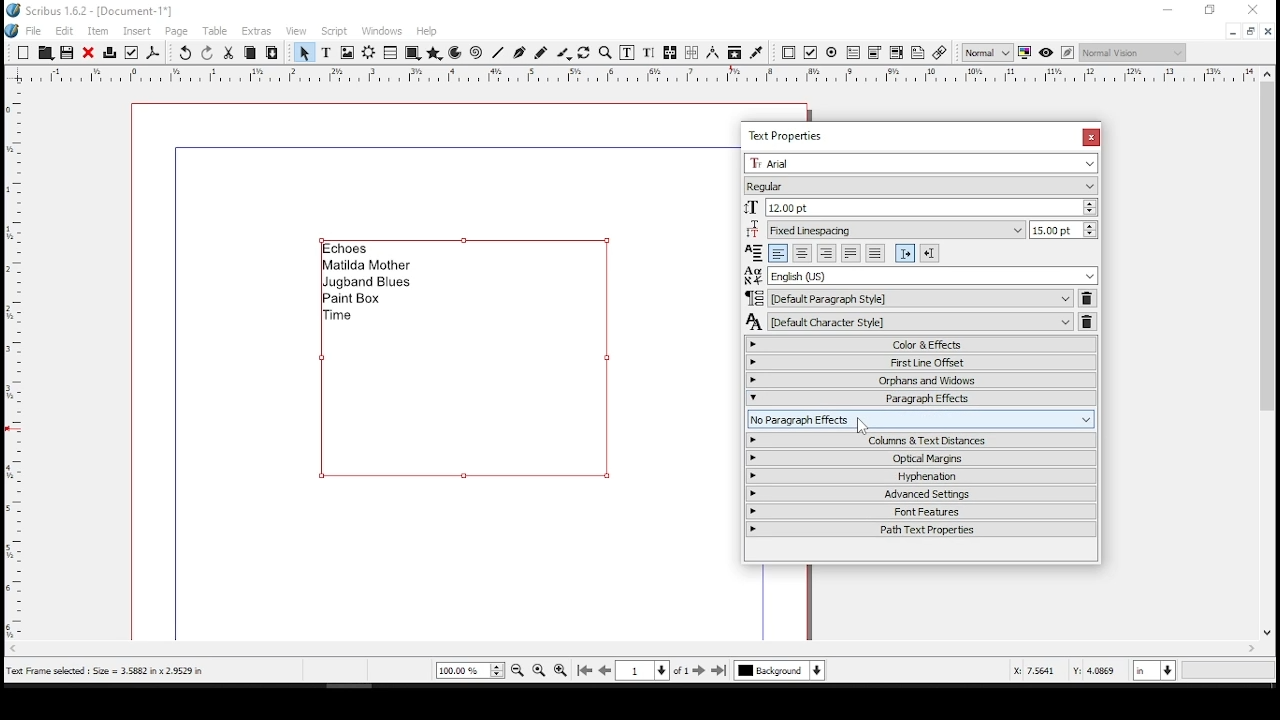 The image size is (1280, 720). Describe the element at coordinates (832, 53) in the screenshot. I see `PDF radio button` at that location.